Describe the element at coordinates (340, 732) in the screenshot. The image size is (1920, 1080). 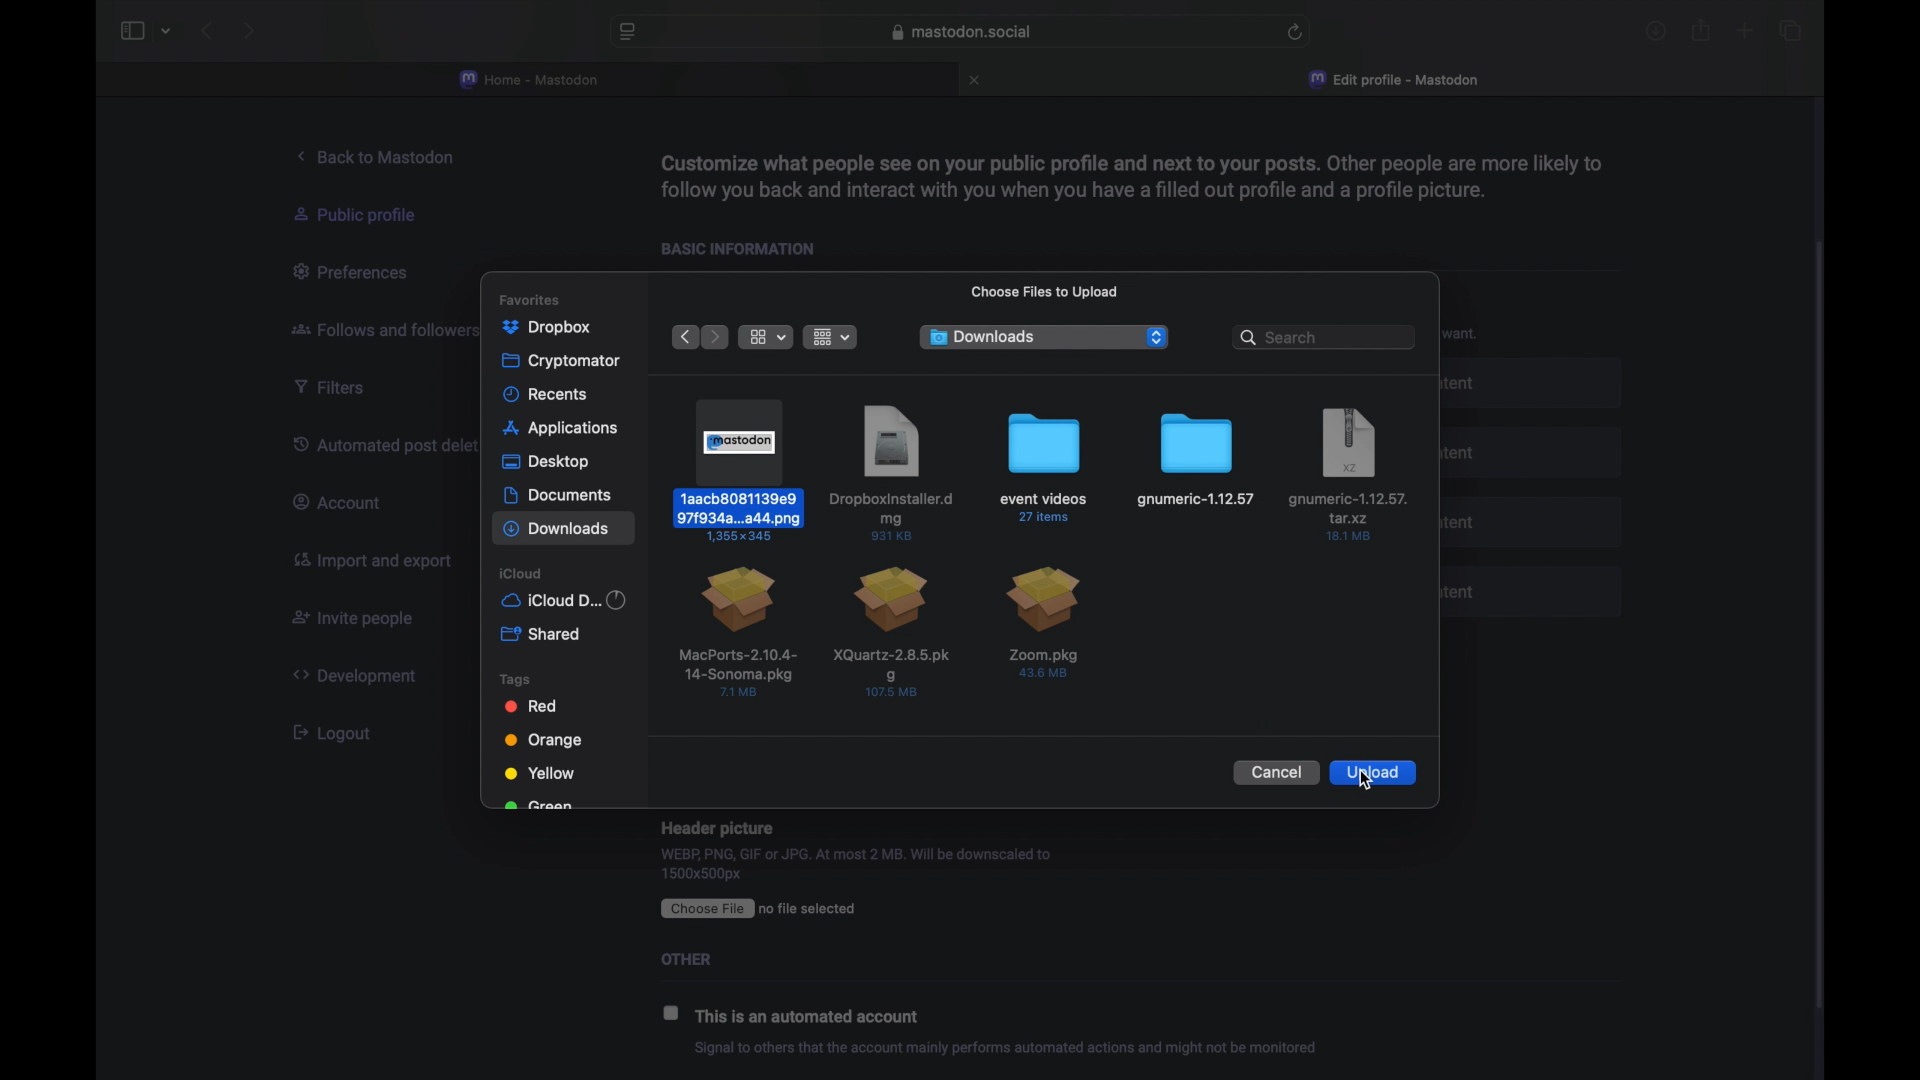
I see `[ Logout` at that location.